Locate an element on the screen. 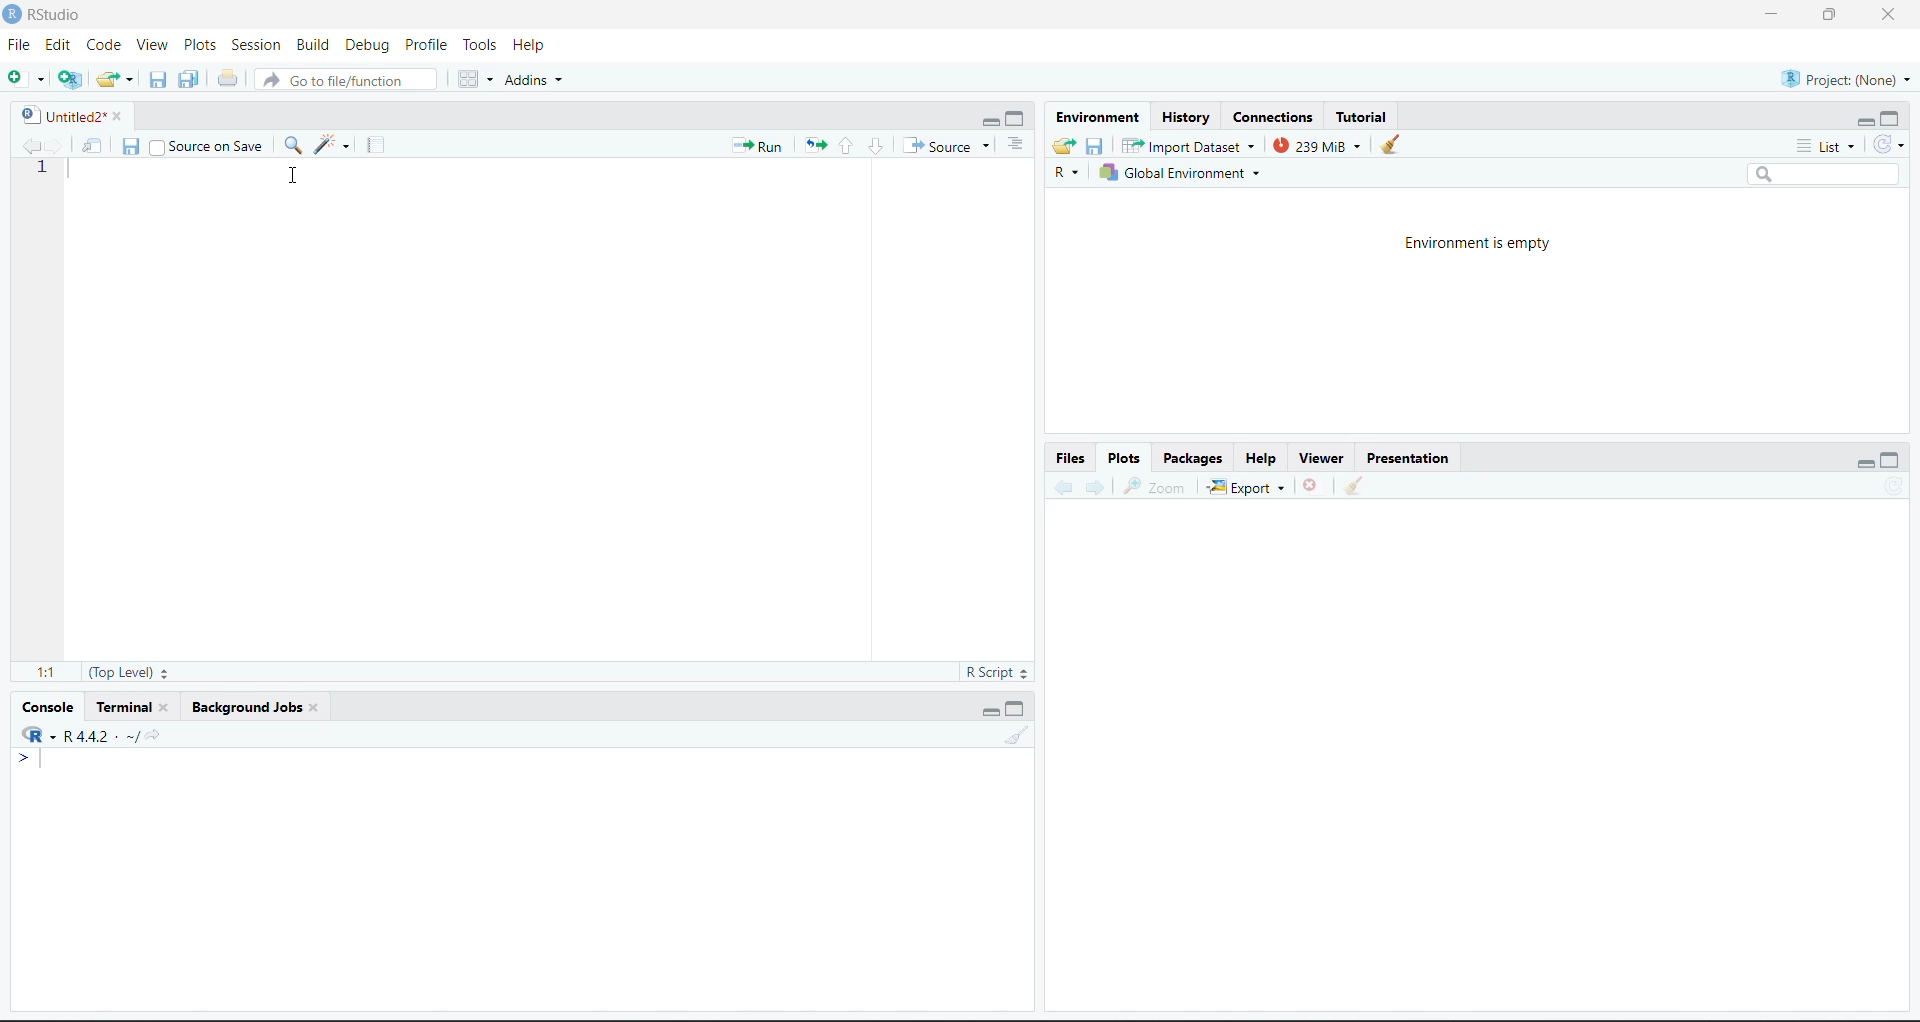 Image resolution: width=1920 pixels, height=1022 pixels. Save current document (Ctrl + S) is located at coordinates (131, 145).